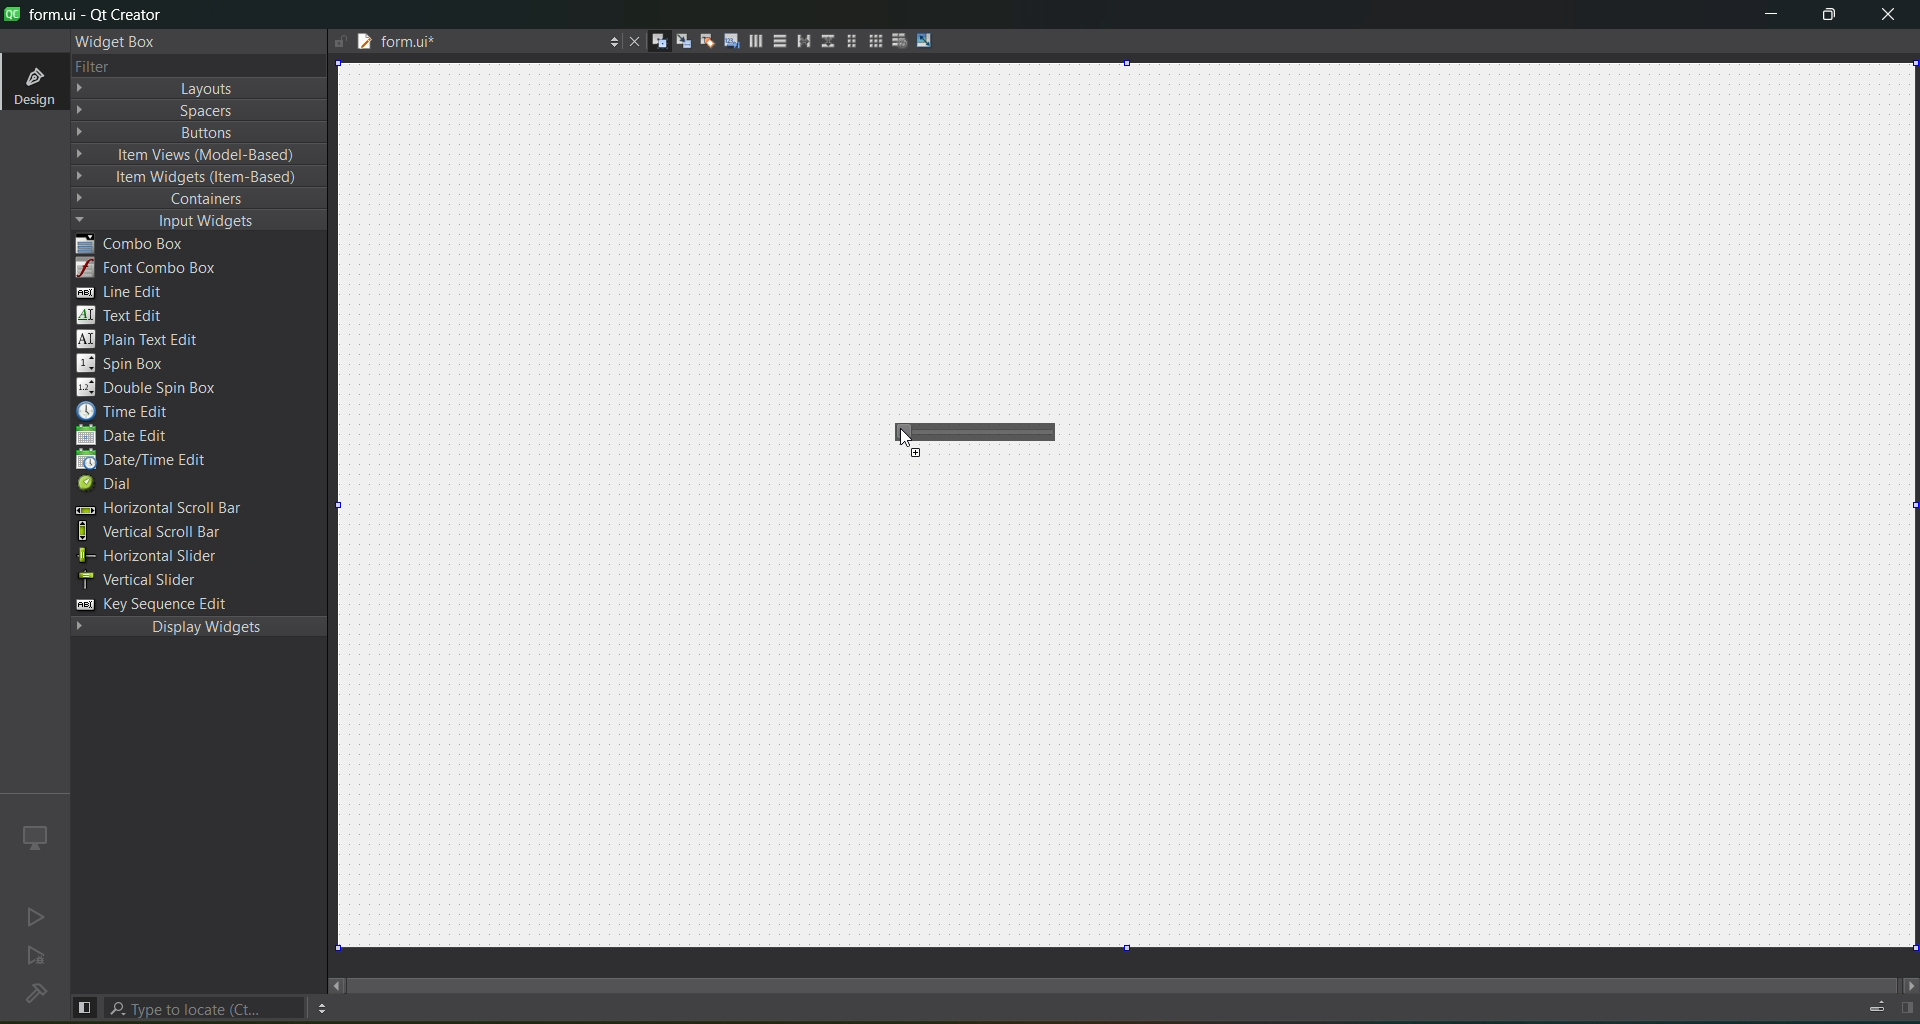  I want to click on horizontal slider, so click(985, 432).